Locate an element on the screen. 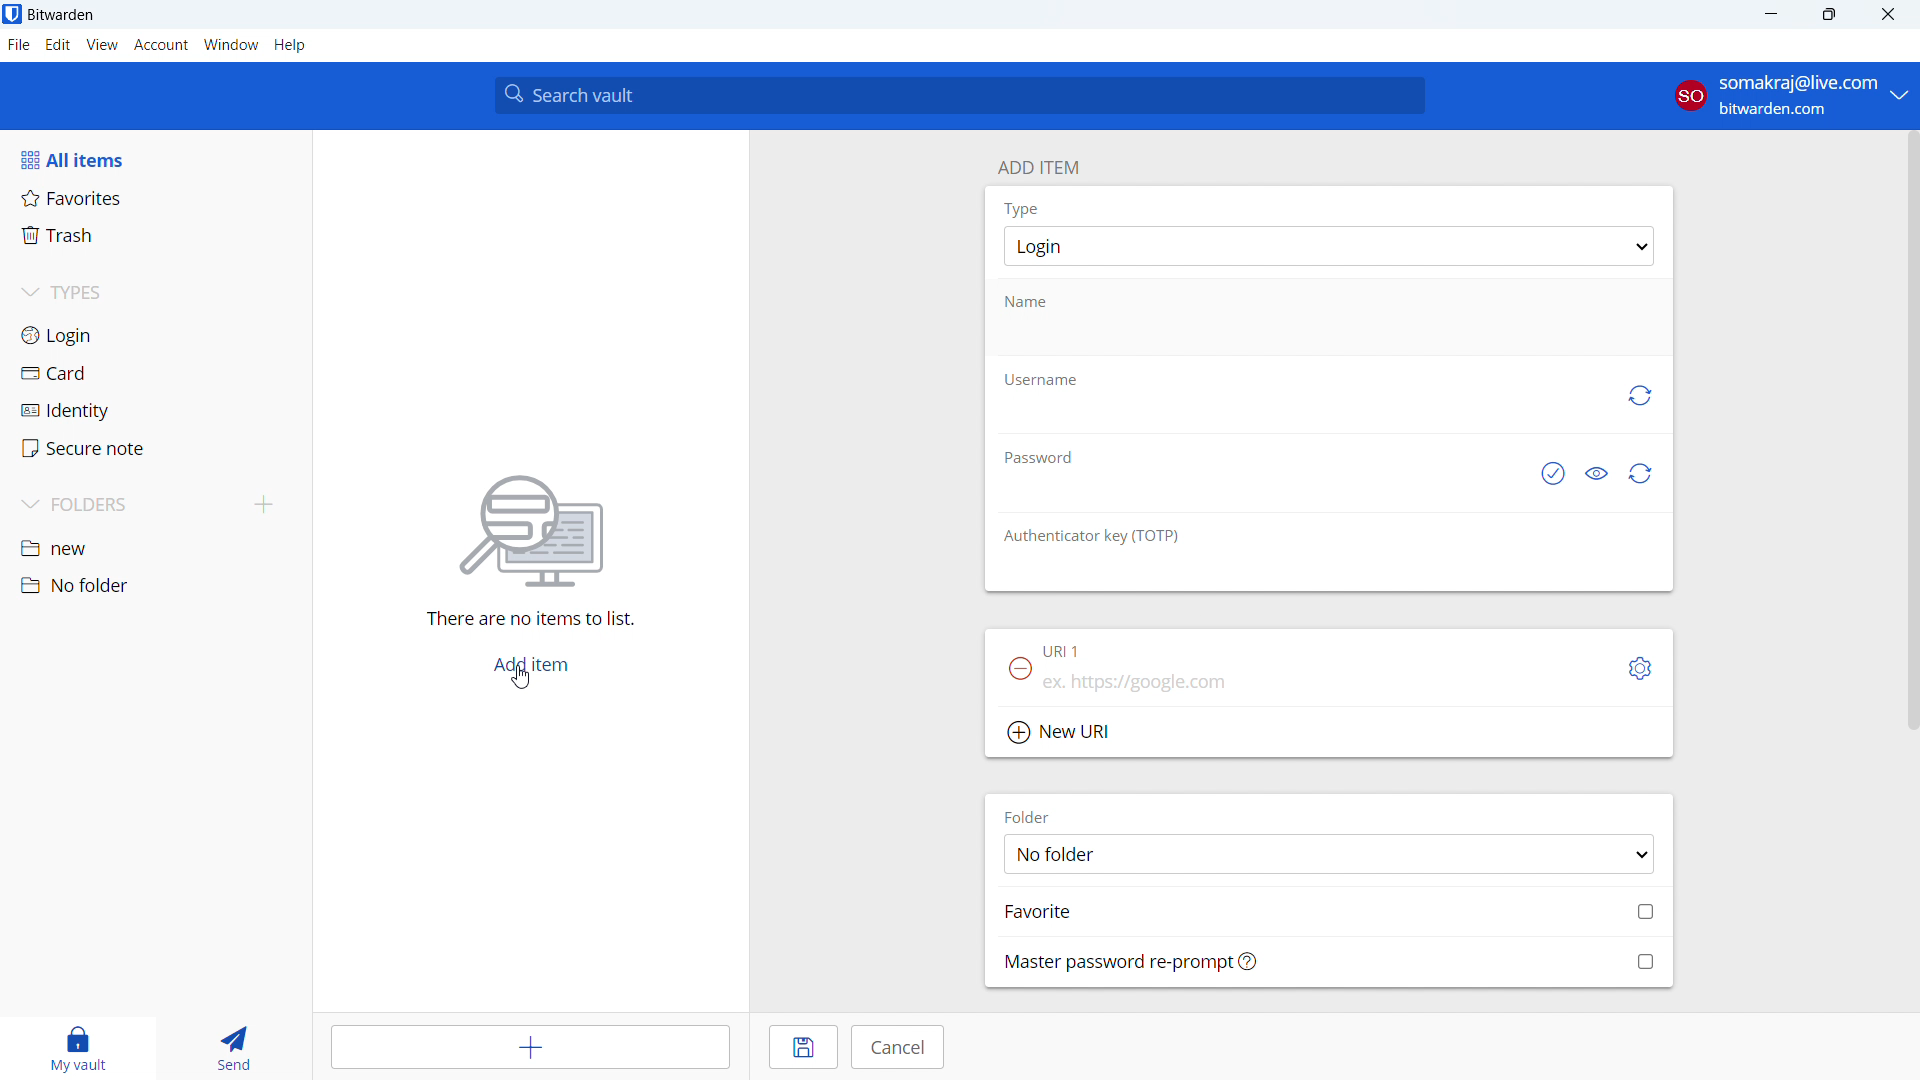 The width and height of the screenshot is (1920, 1080). Type is located at coordinates (1021, 208).